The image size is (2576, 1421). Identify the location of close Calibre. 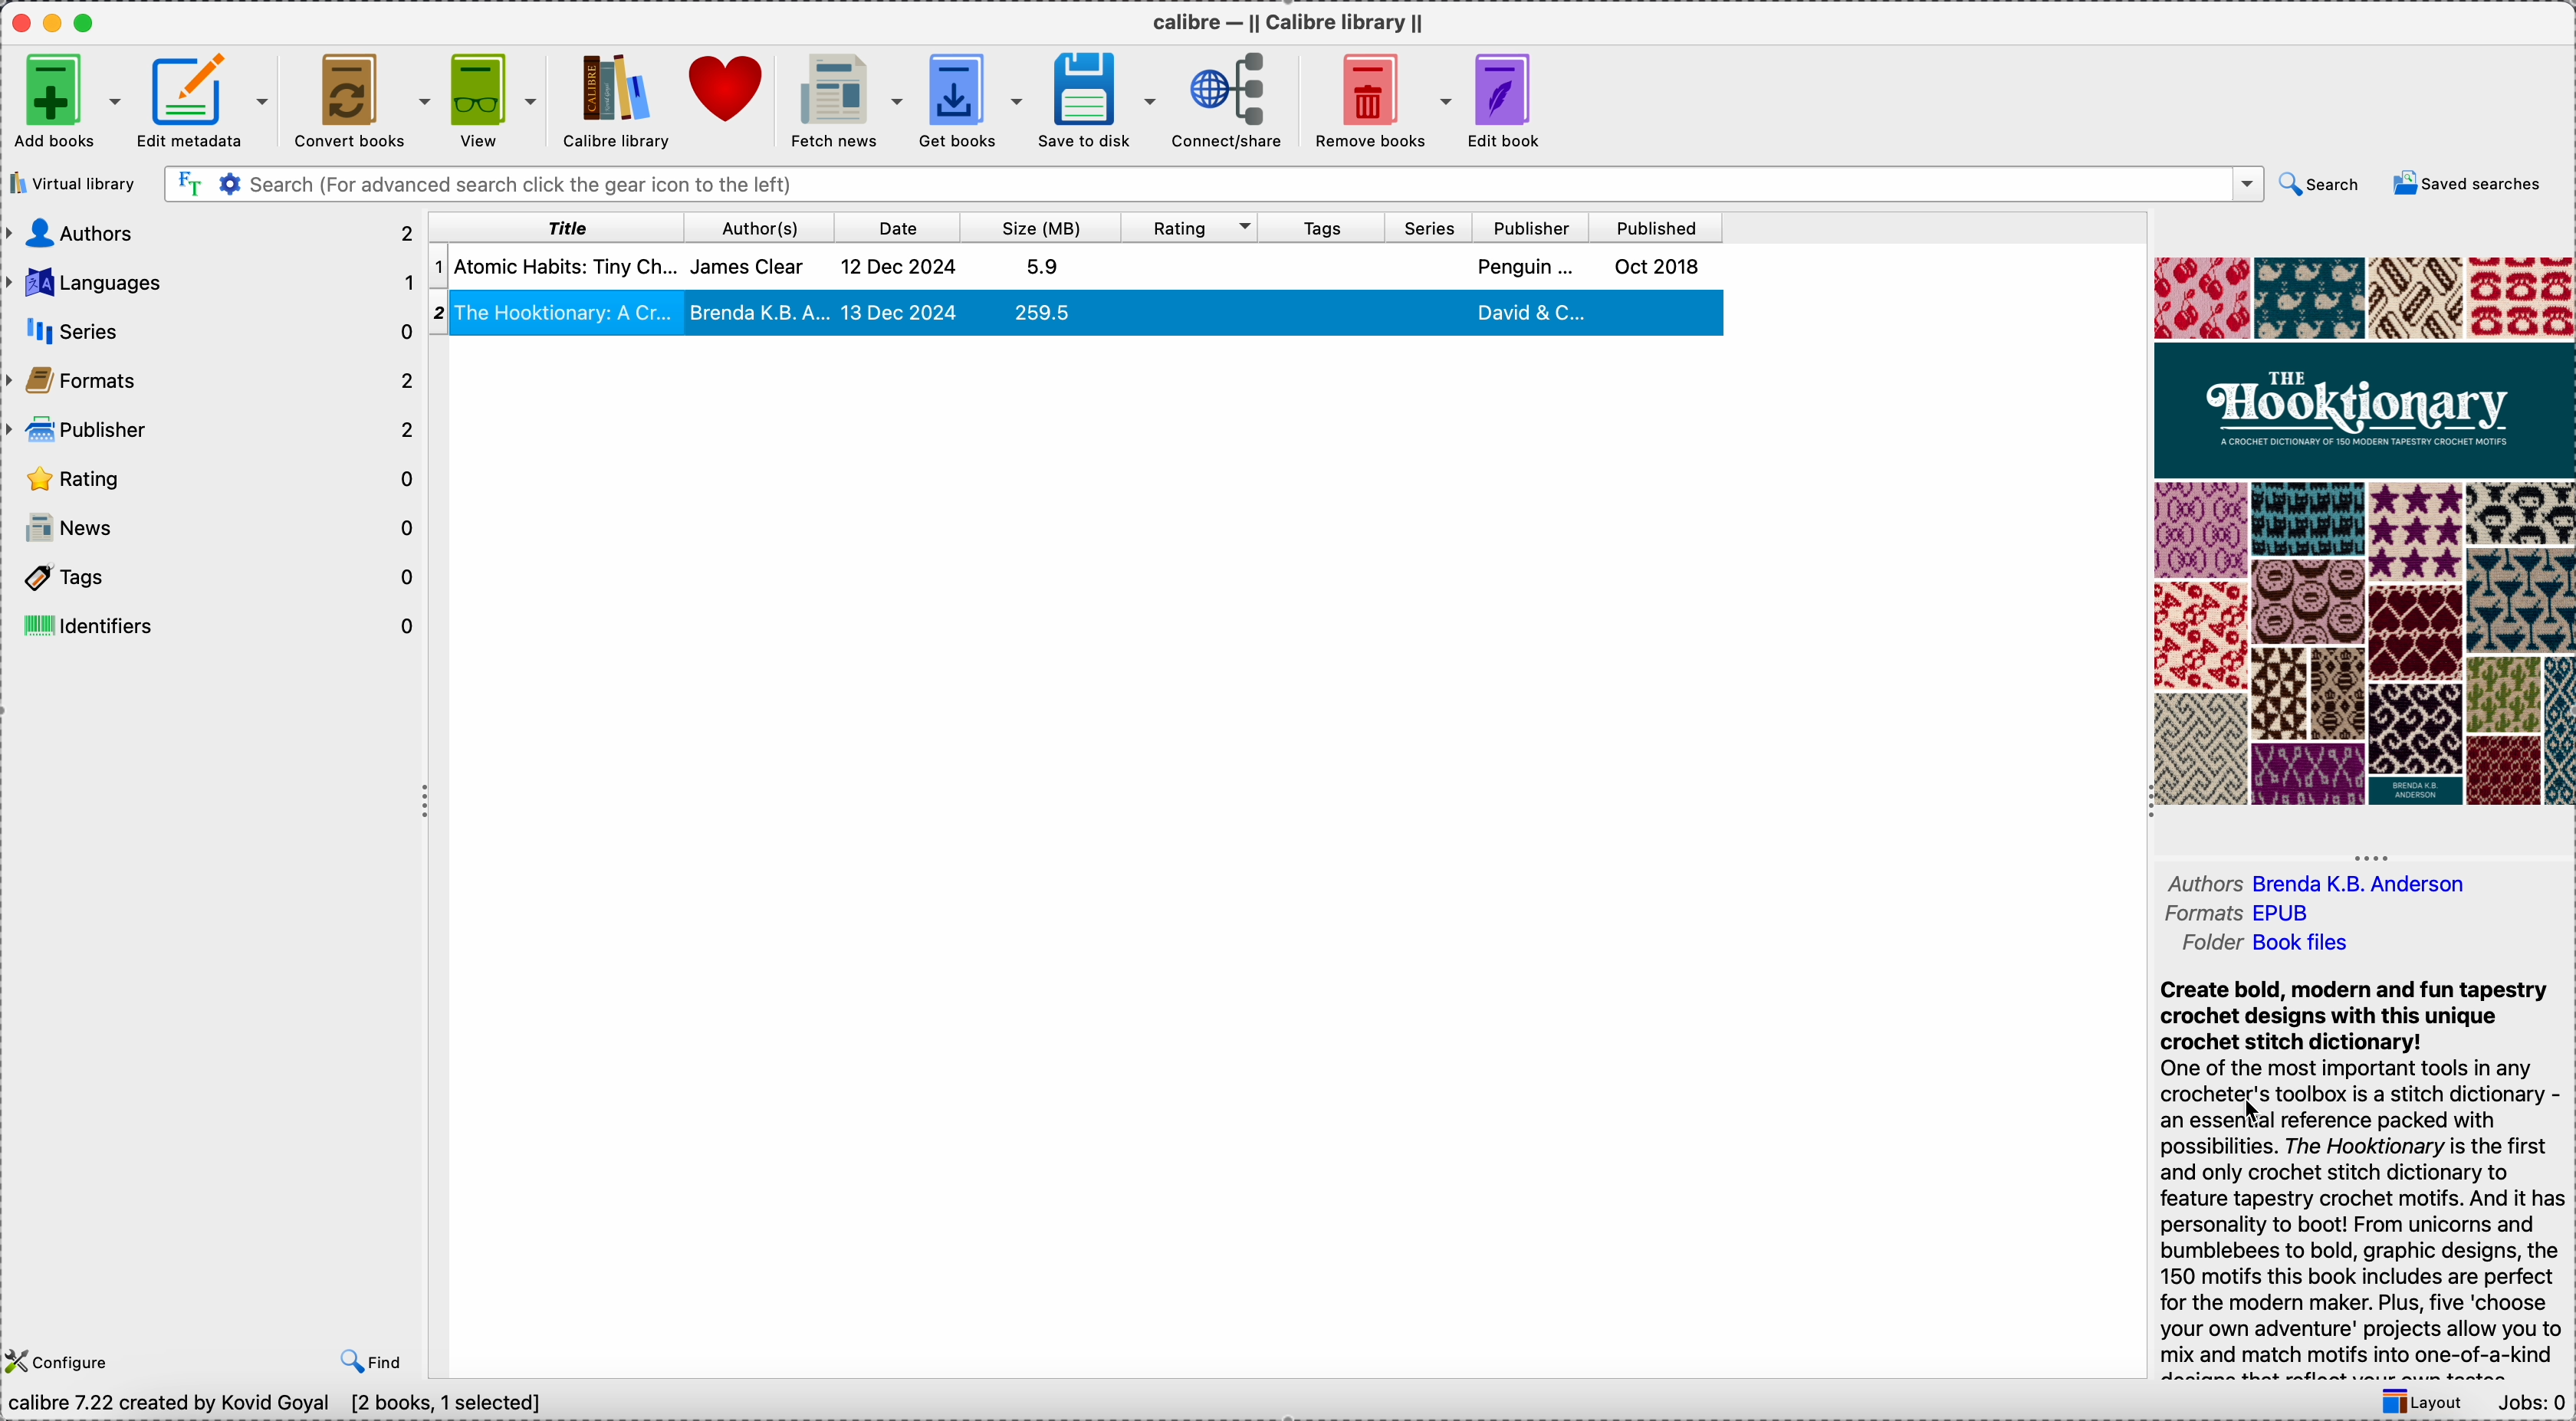
(19, 20).